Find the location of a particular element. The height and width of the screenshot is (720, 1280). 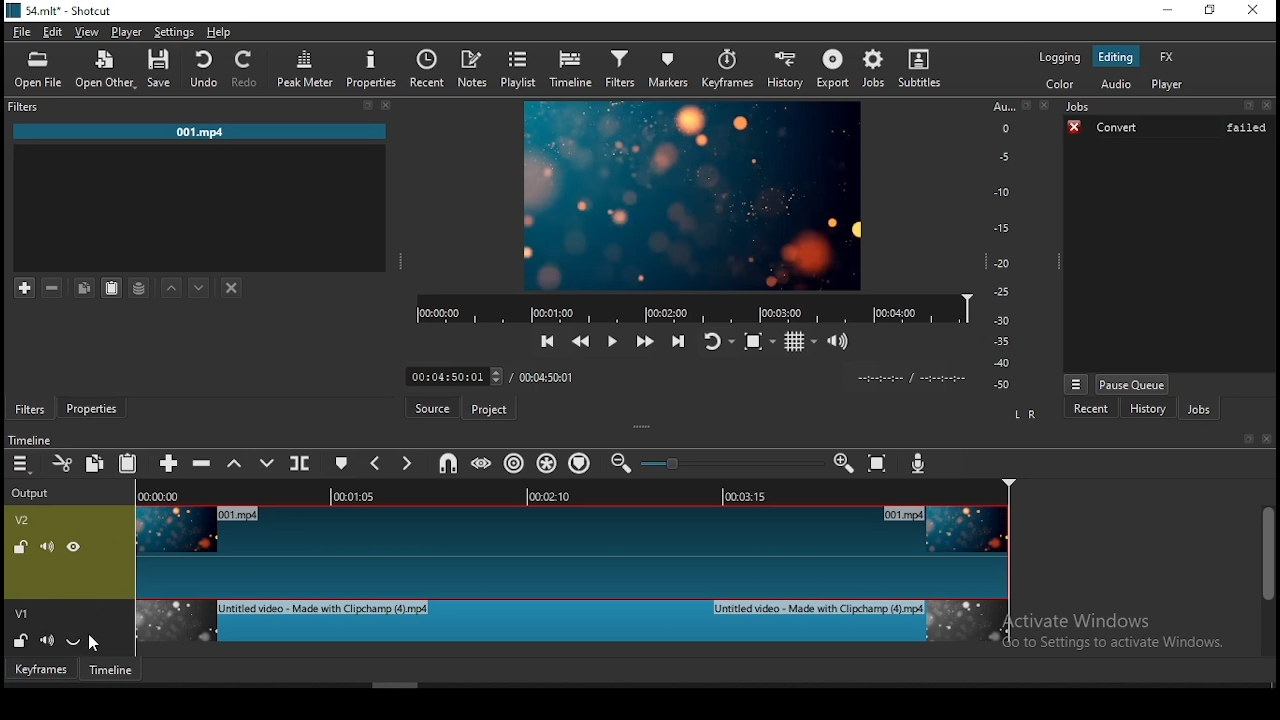

audio is located at coordinates (1117, 83).